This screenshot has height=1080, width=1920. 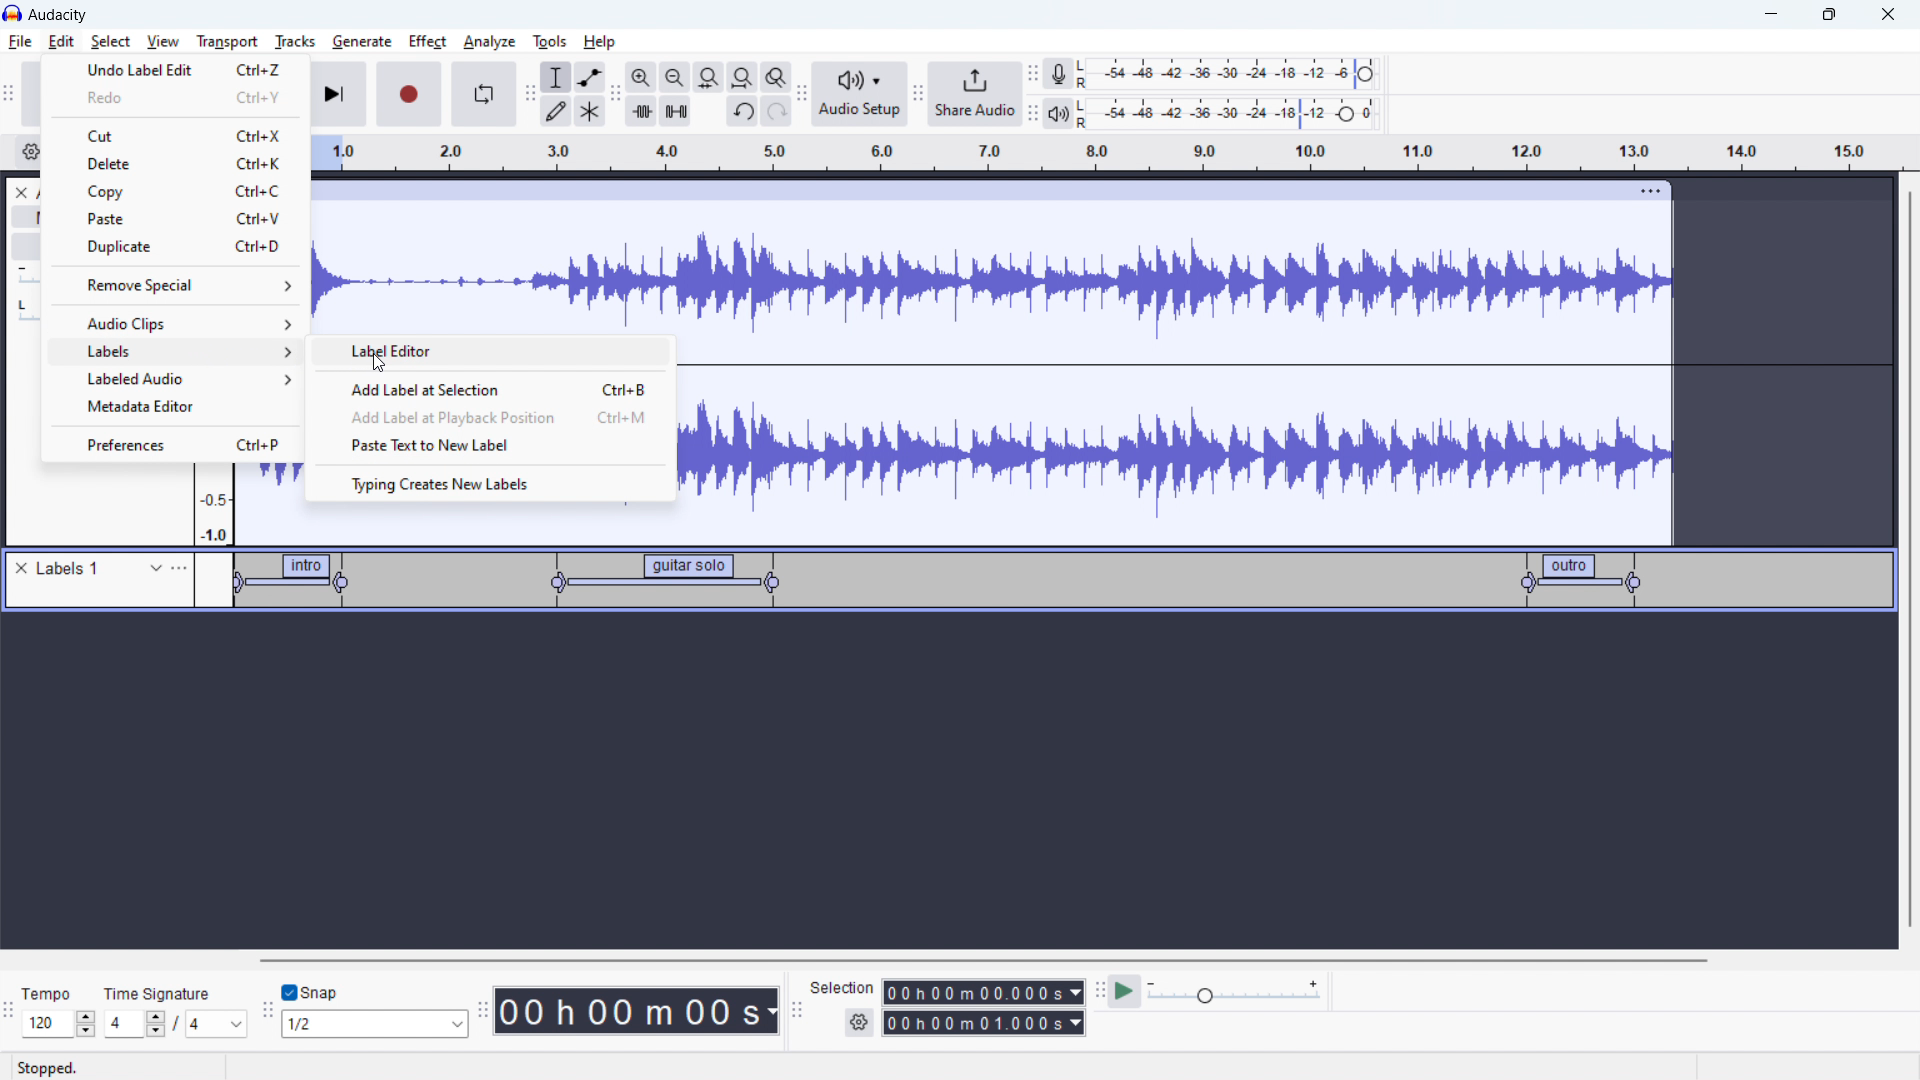 I want to click on amplitude, so click(x=213, y=507).